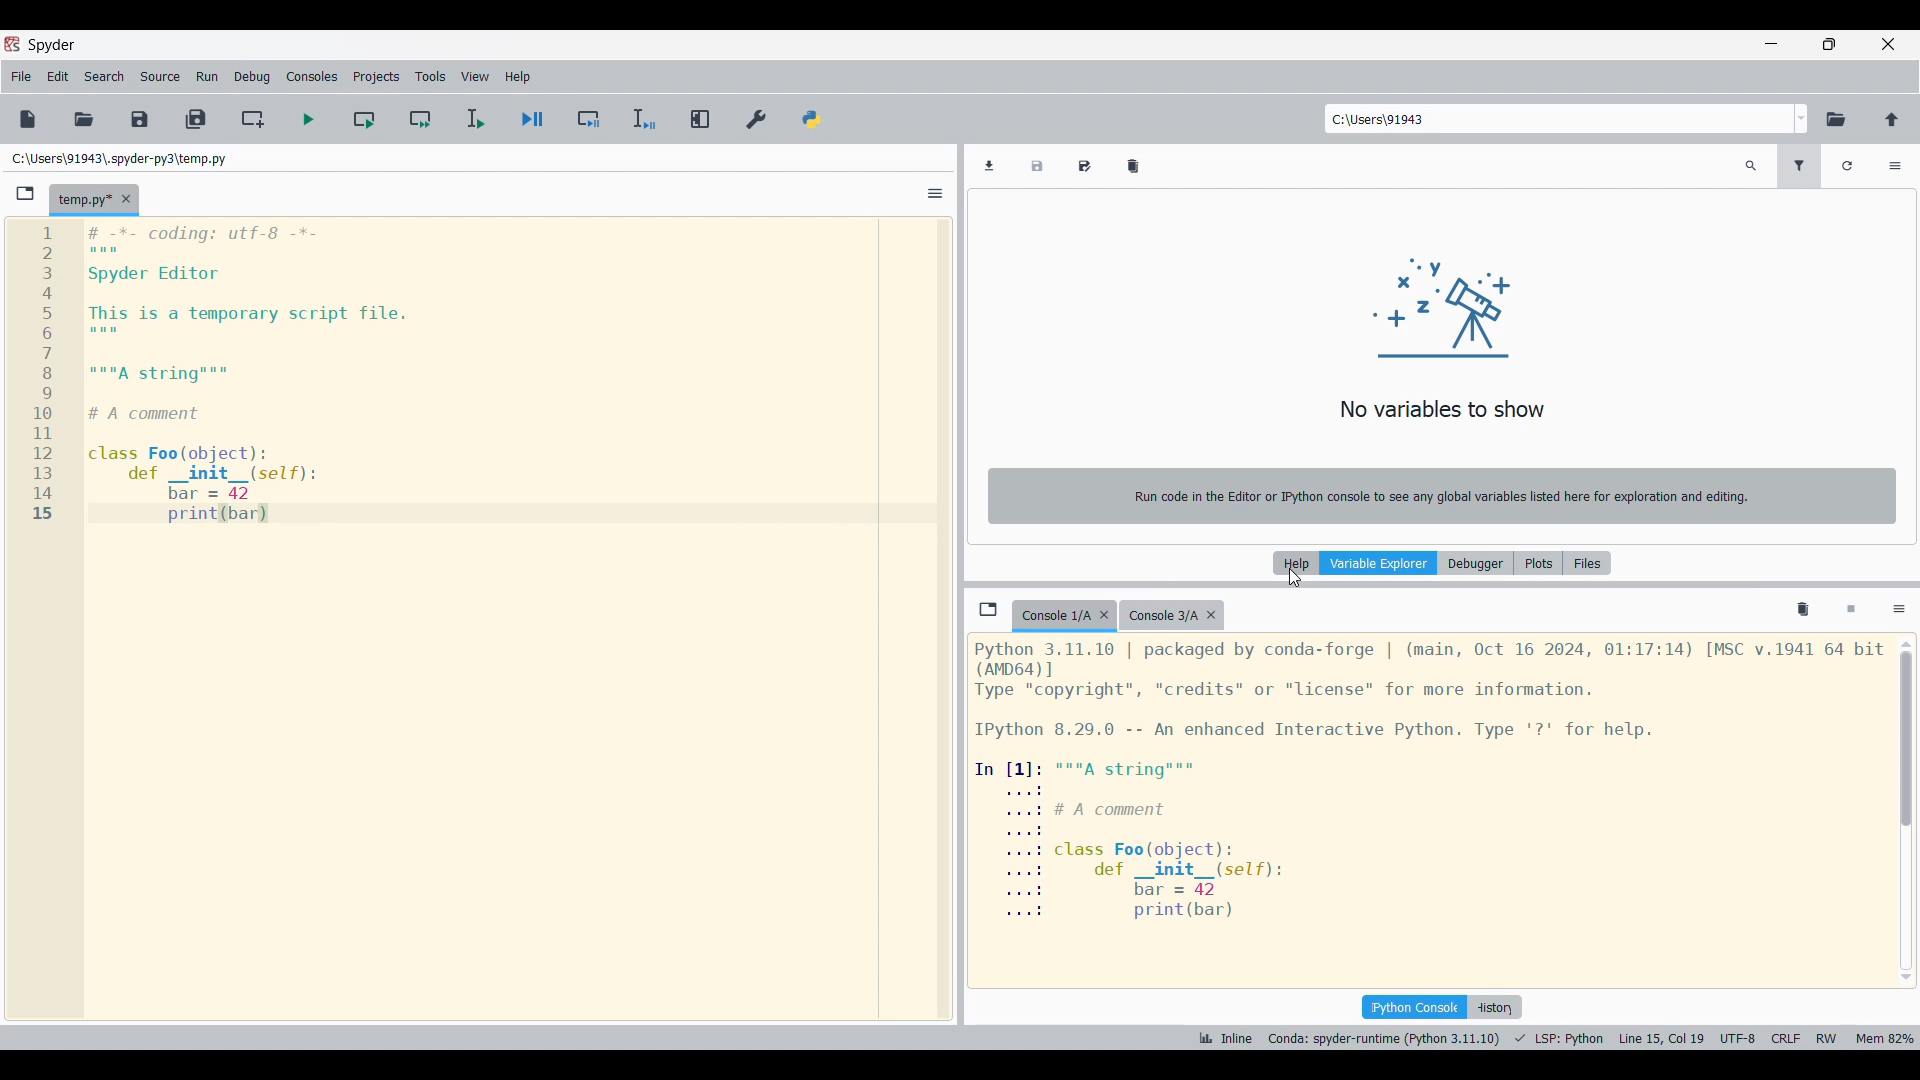 The width and height of the screenshot is (1920, 1080). What do you see at coordinates (812, 119) in the screenshot?
I see `PYTHONPATH manager` at bounding box center [812, 119].